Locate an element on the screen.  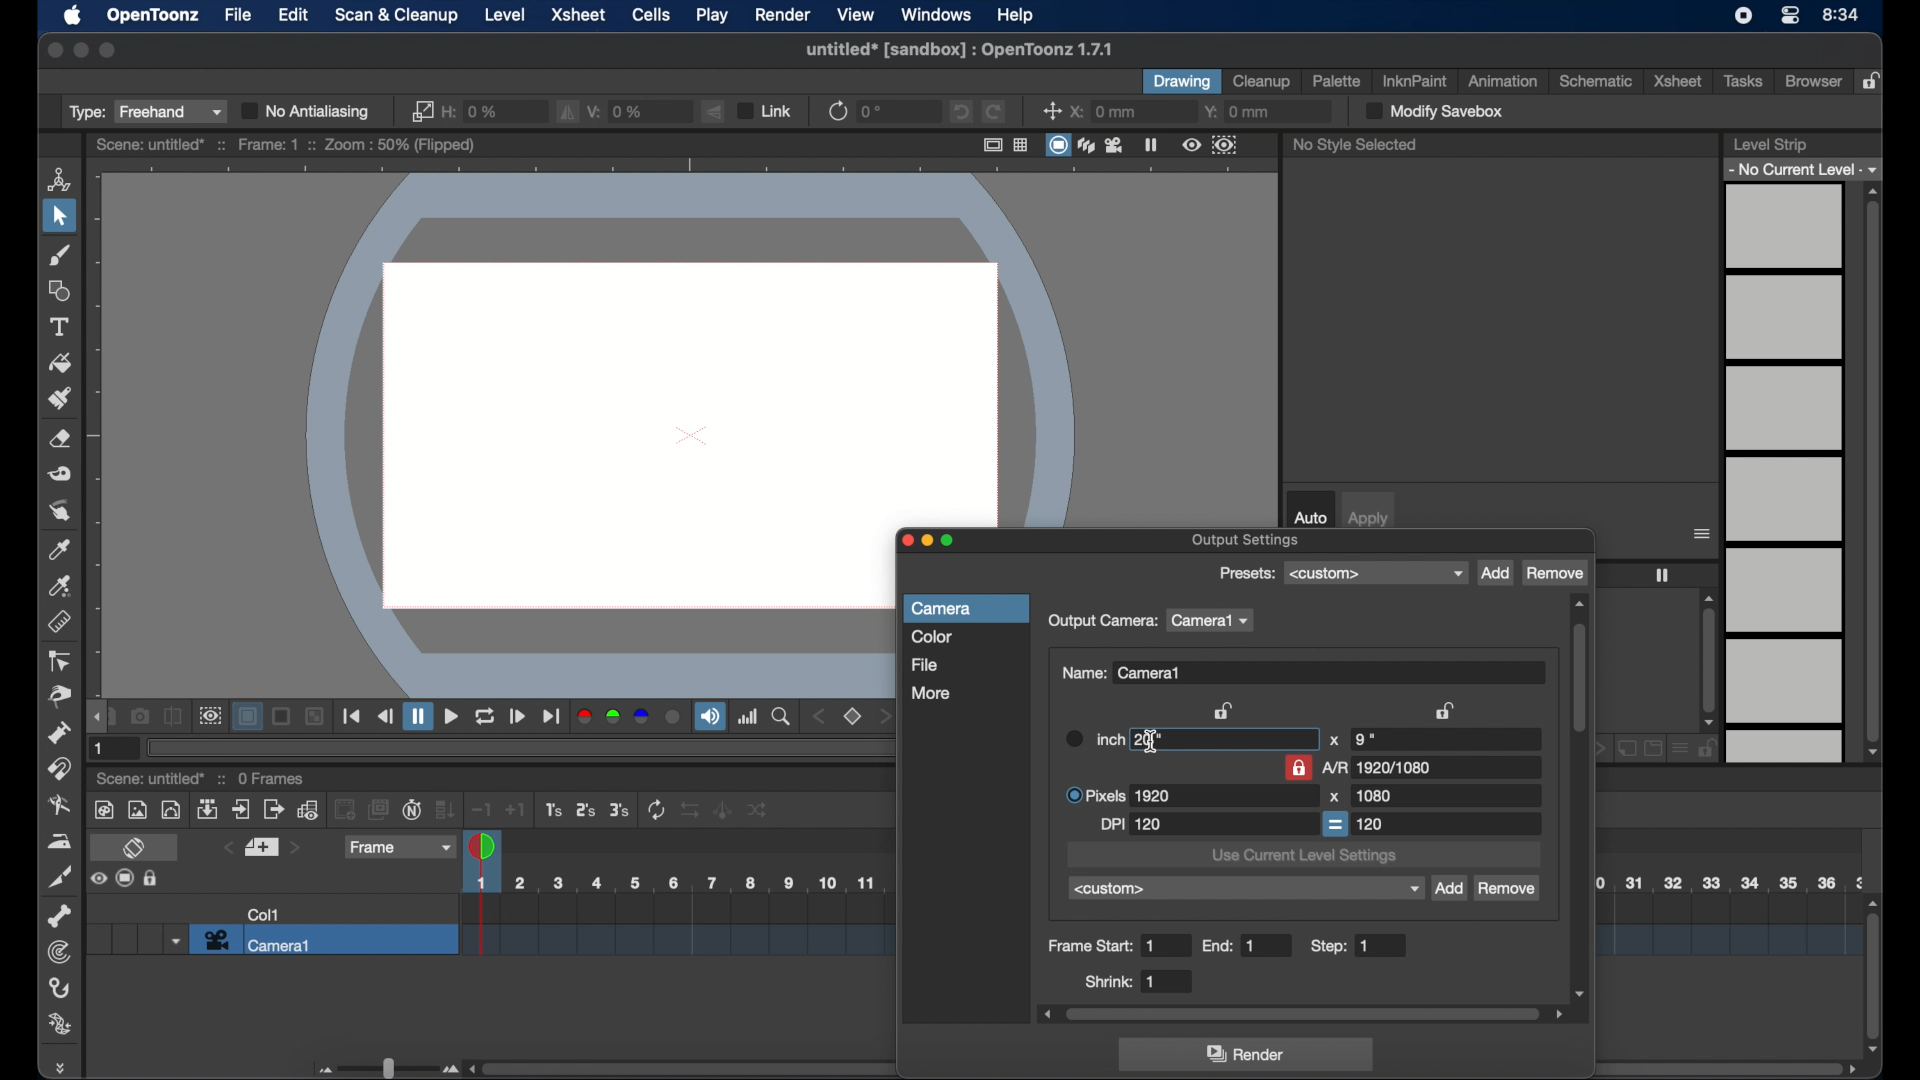
center is located at coordinates (1052, 111).